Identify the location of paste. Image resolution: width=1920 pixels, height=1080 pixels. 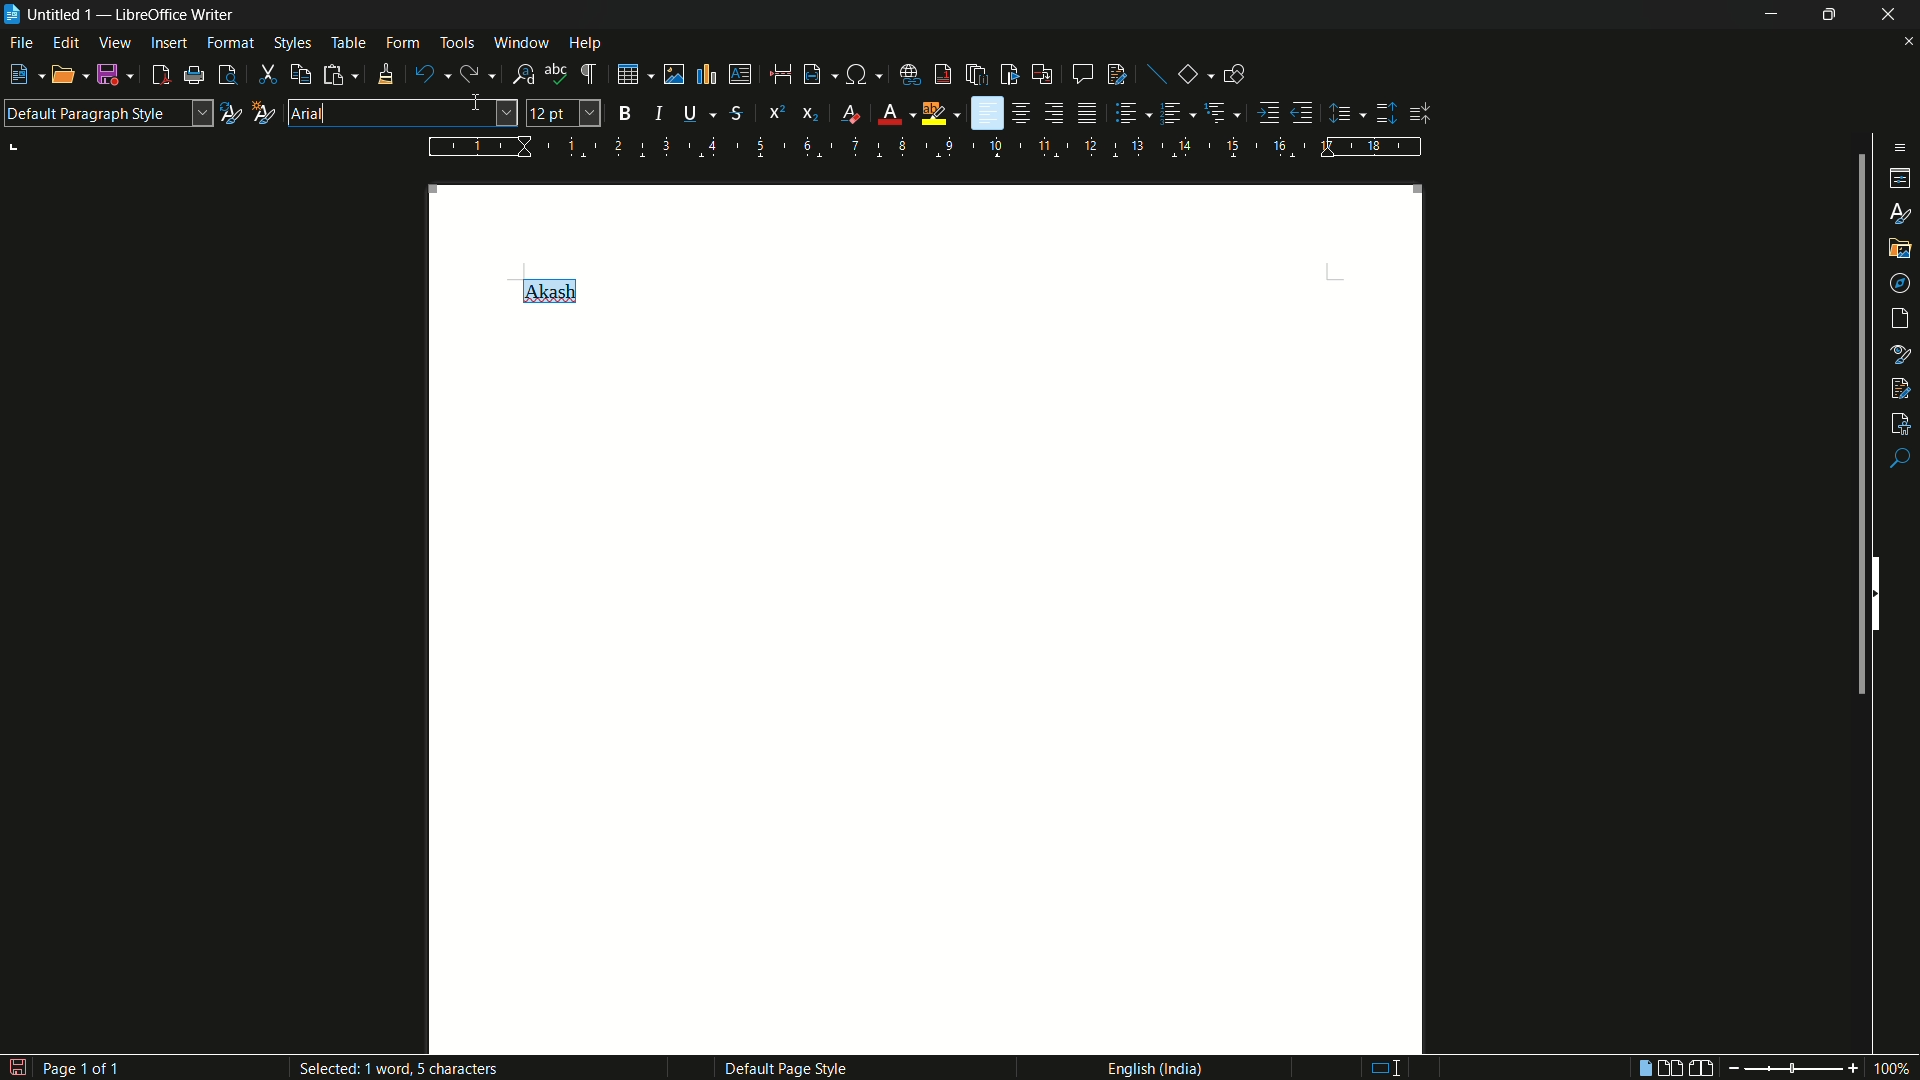
(340, 74).